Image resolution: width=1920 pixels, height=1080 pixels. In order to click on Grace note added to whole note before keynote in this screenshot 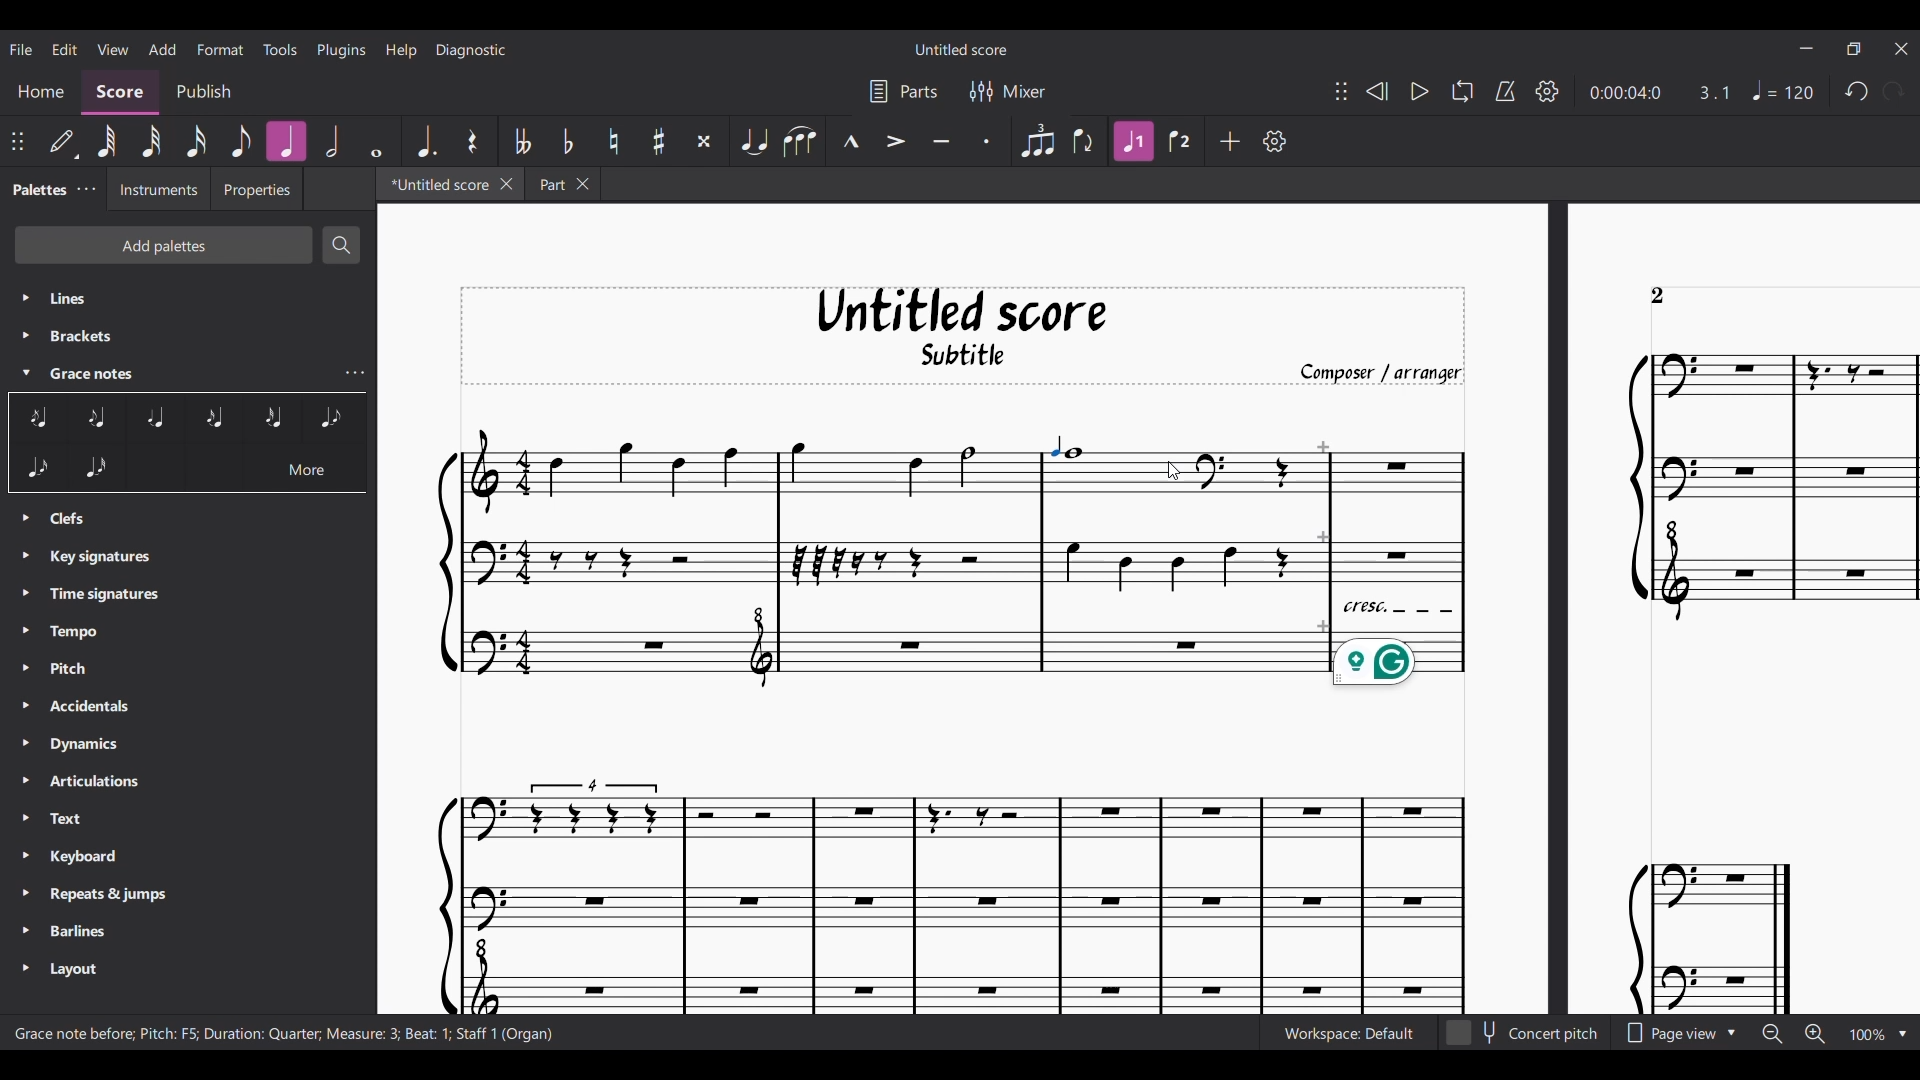, I will do `click(1055, 446)`.